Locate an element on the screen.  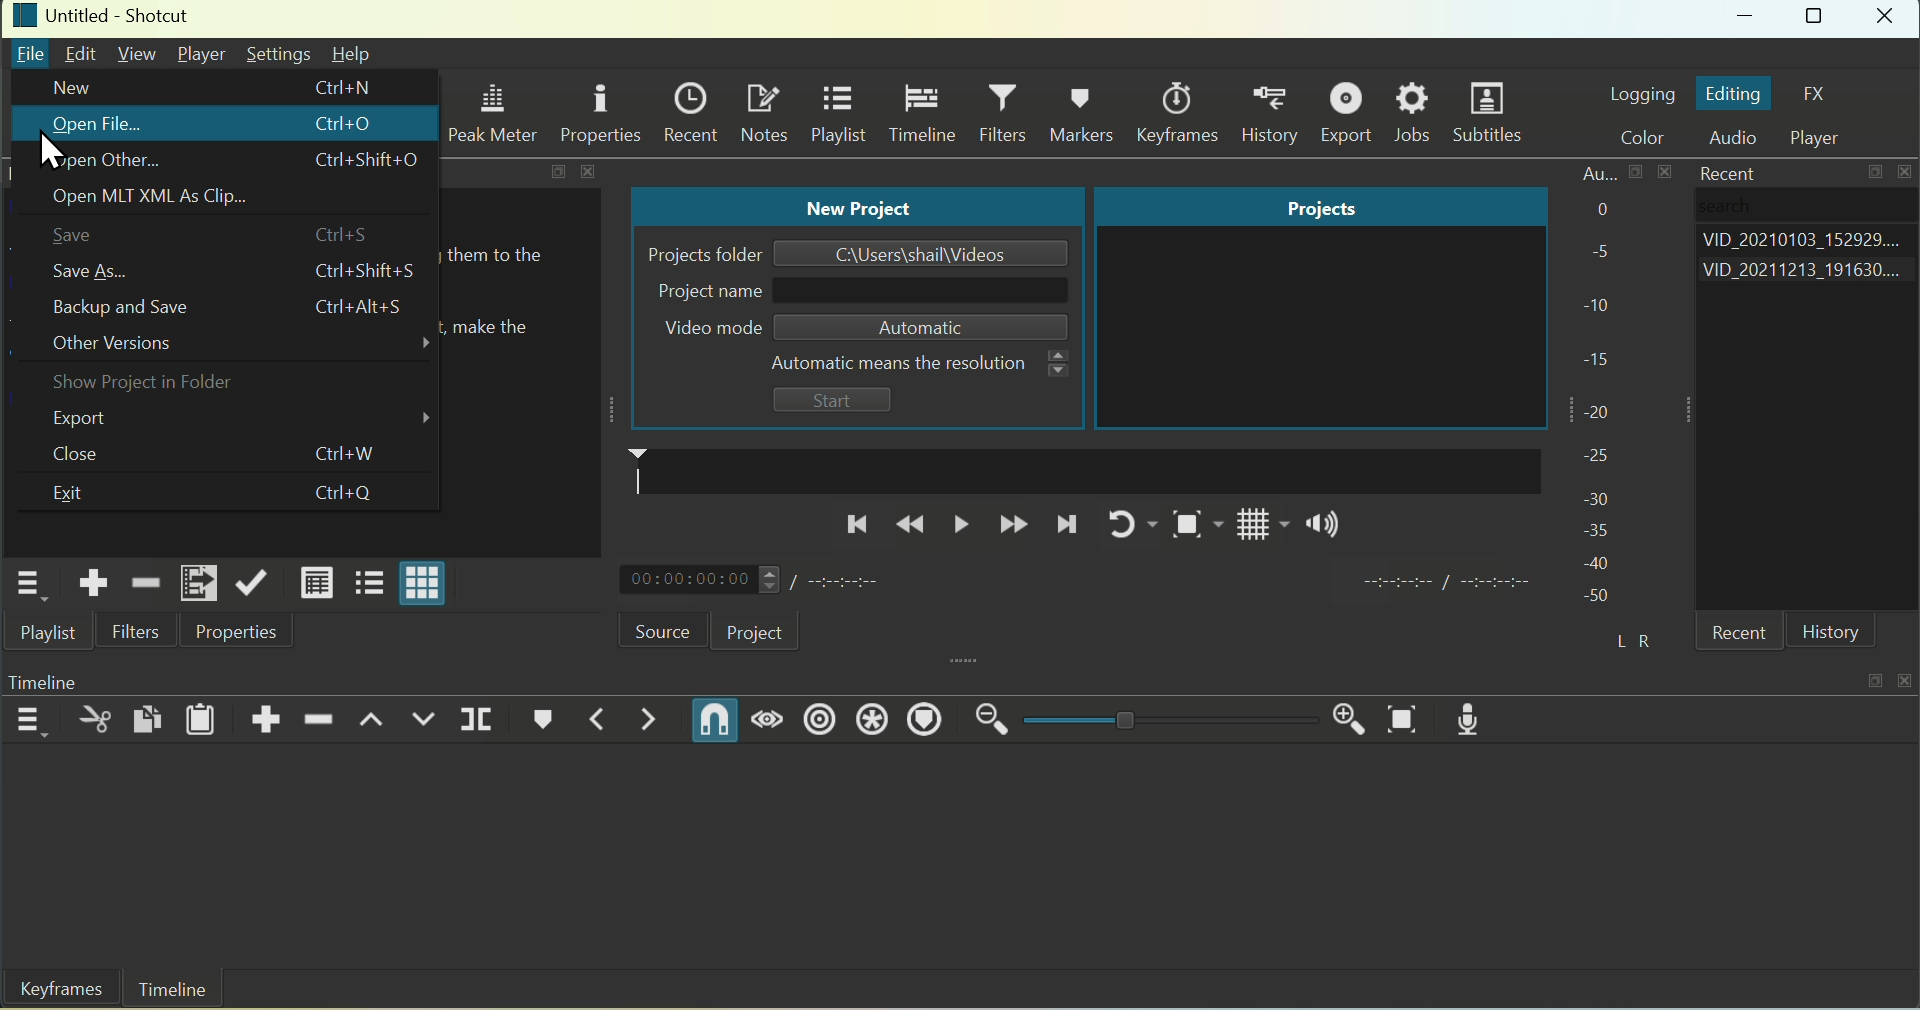
Project name is located at coordinates (703, 292).